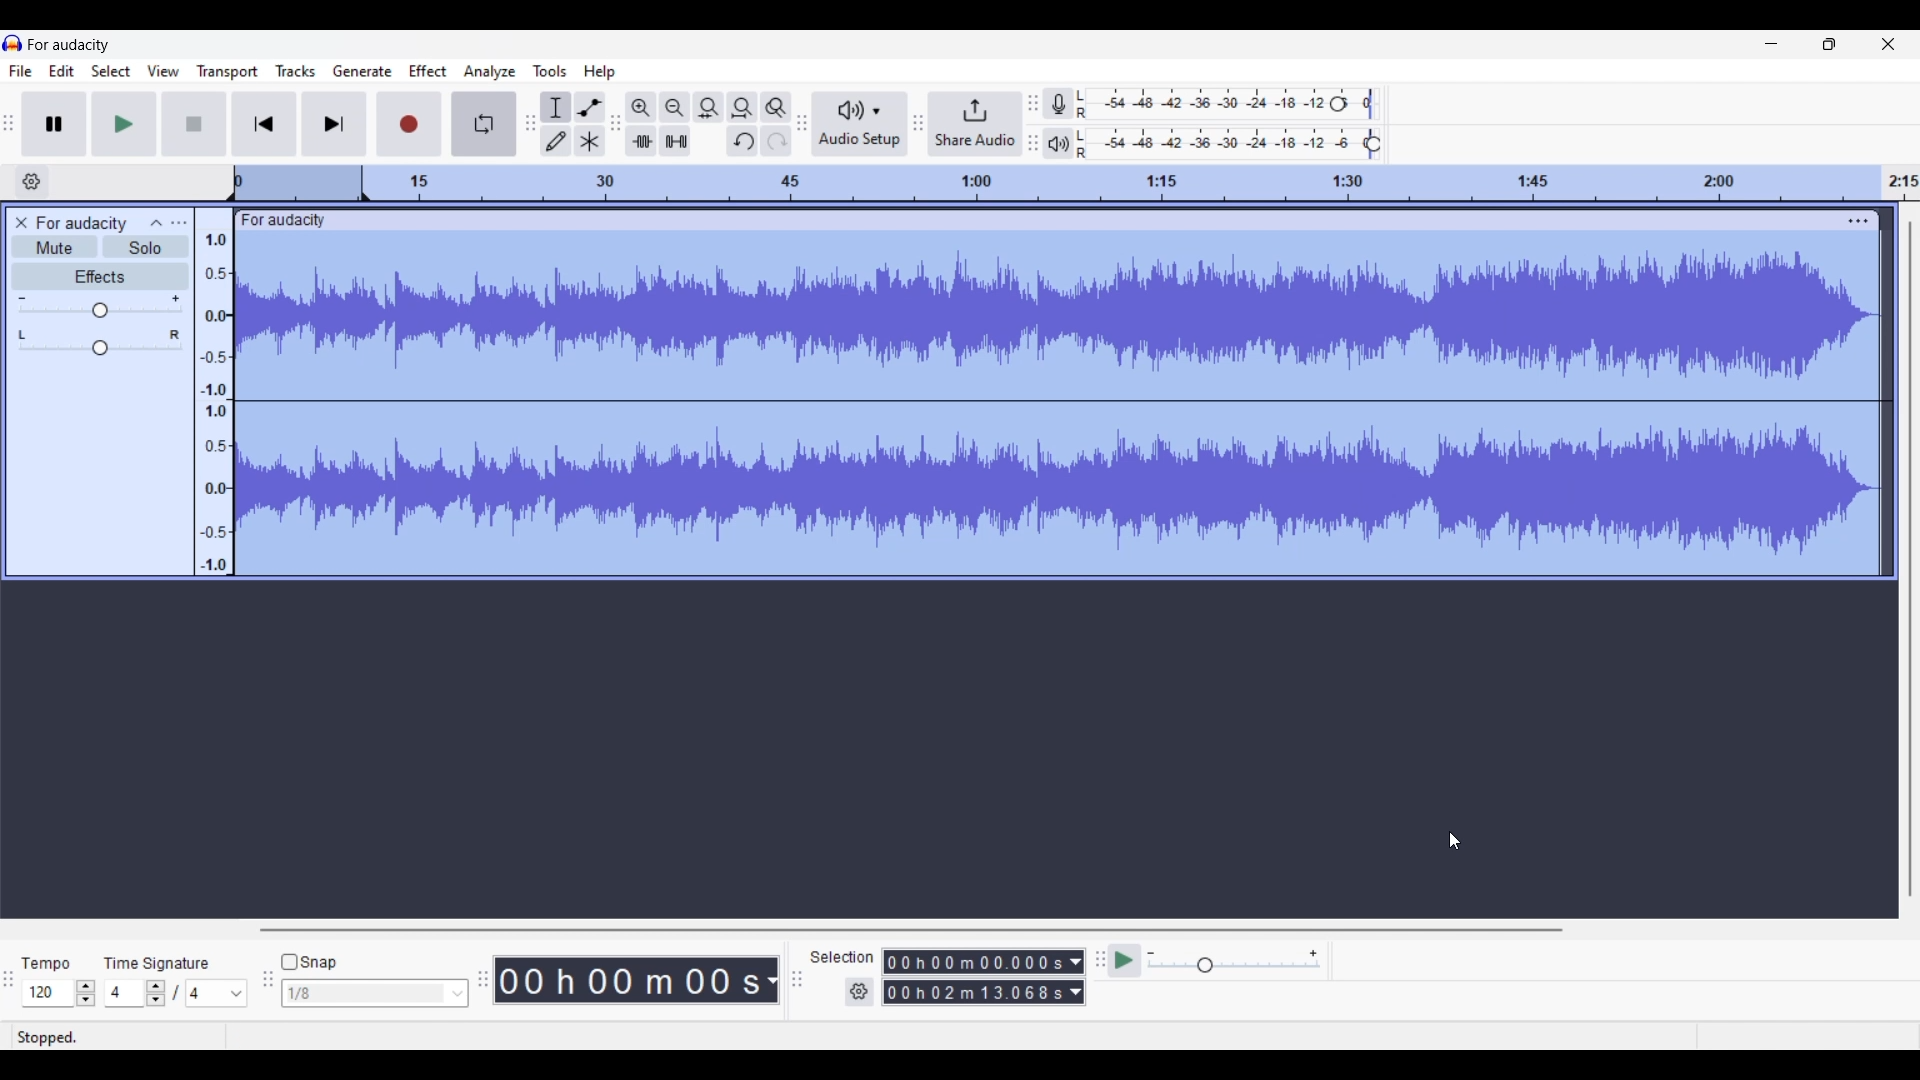 Image resolution: width=1920 pixels, height=1080 pixels. What do you see at coordinates (1858, 221) in the screenshot?
I see `Track settings` at bounding box center [1858, 221].